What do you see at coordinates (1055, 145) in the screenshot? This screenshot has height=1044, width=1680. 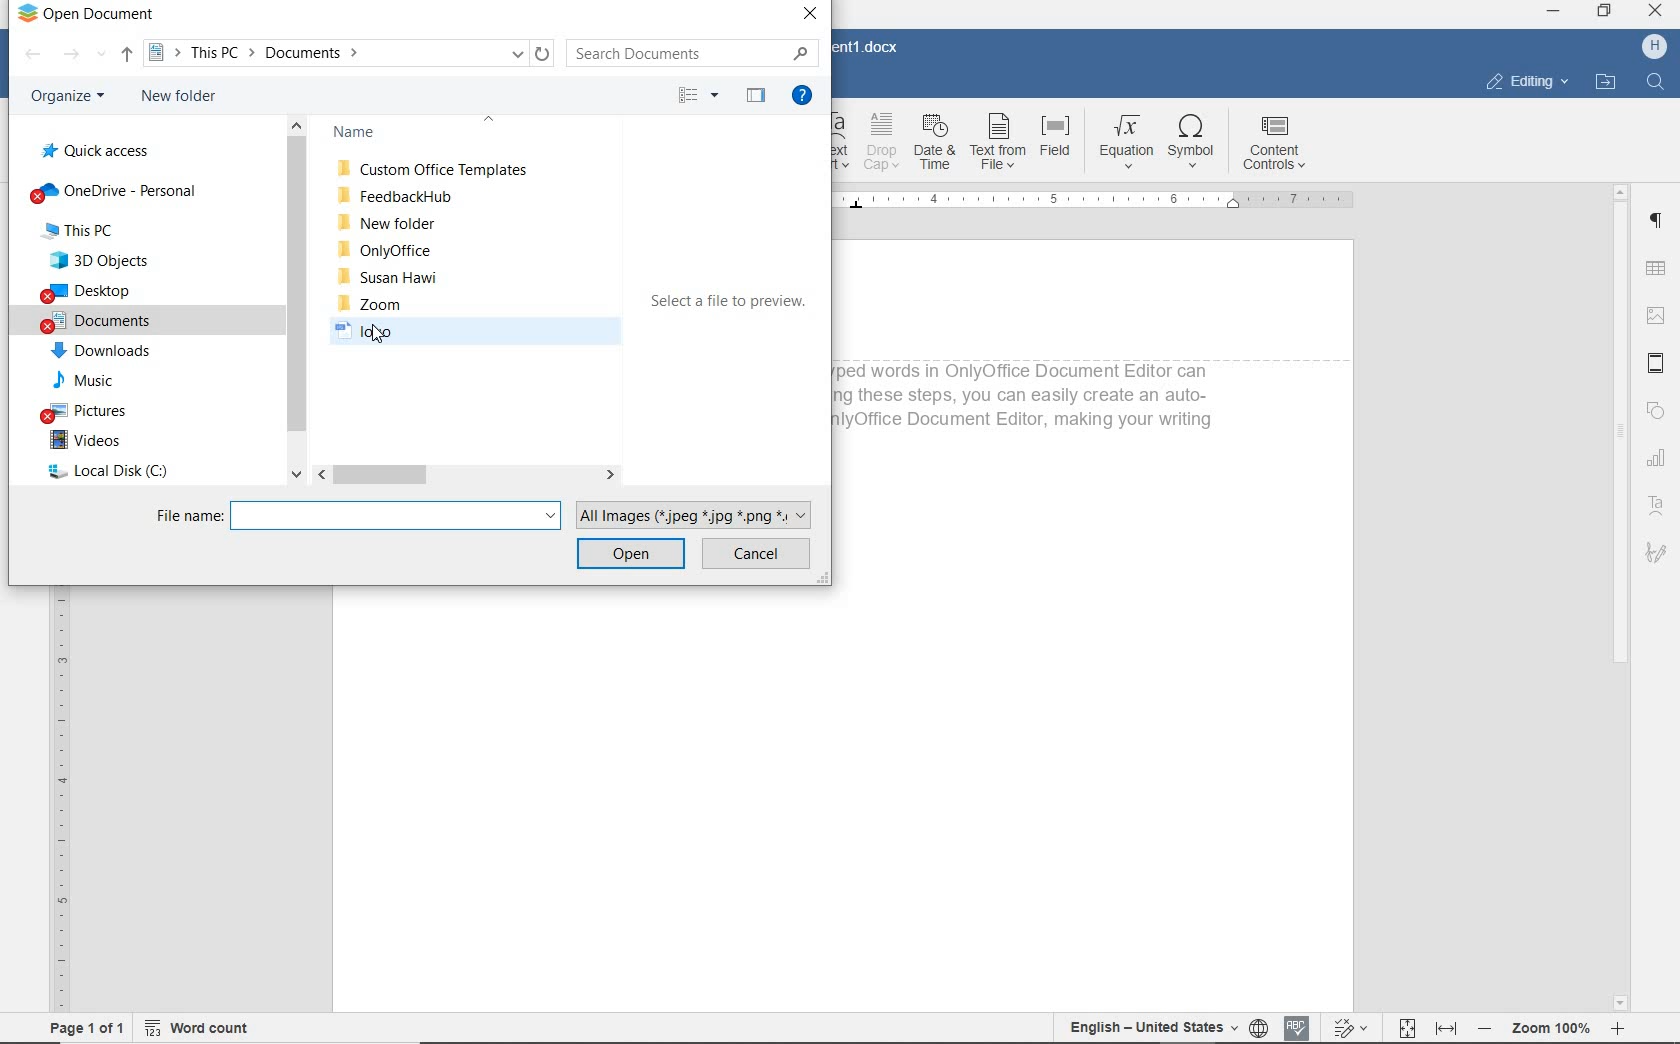 I see `FIELD` at bounding box center [1055, 145].